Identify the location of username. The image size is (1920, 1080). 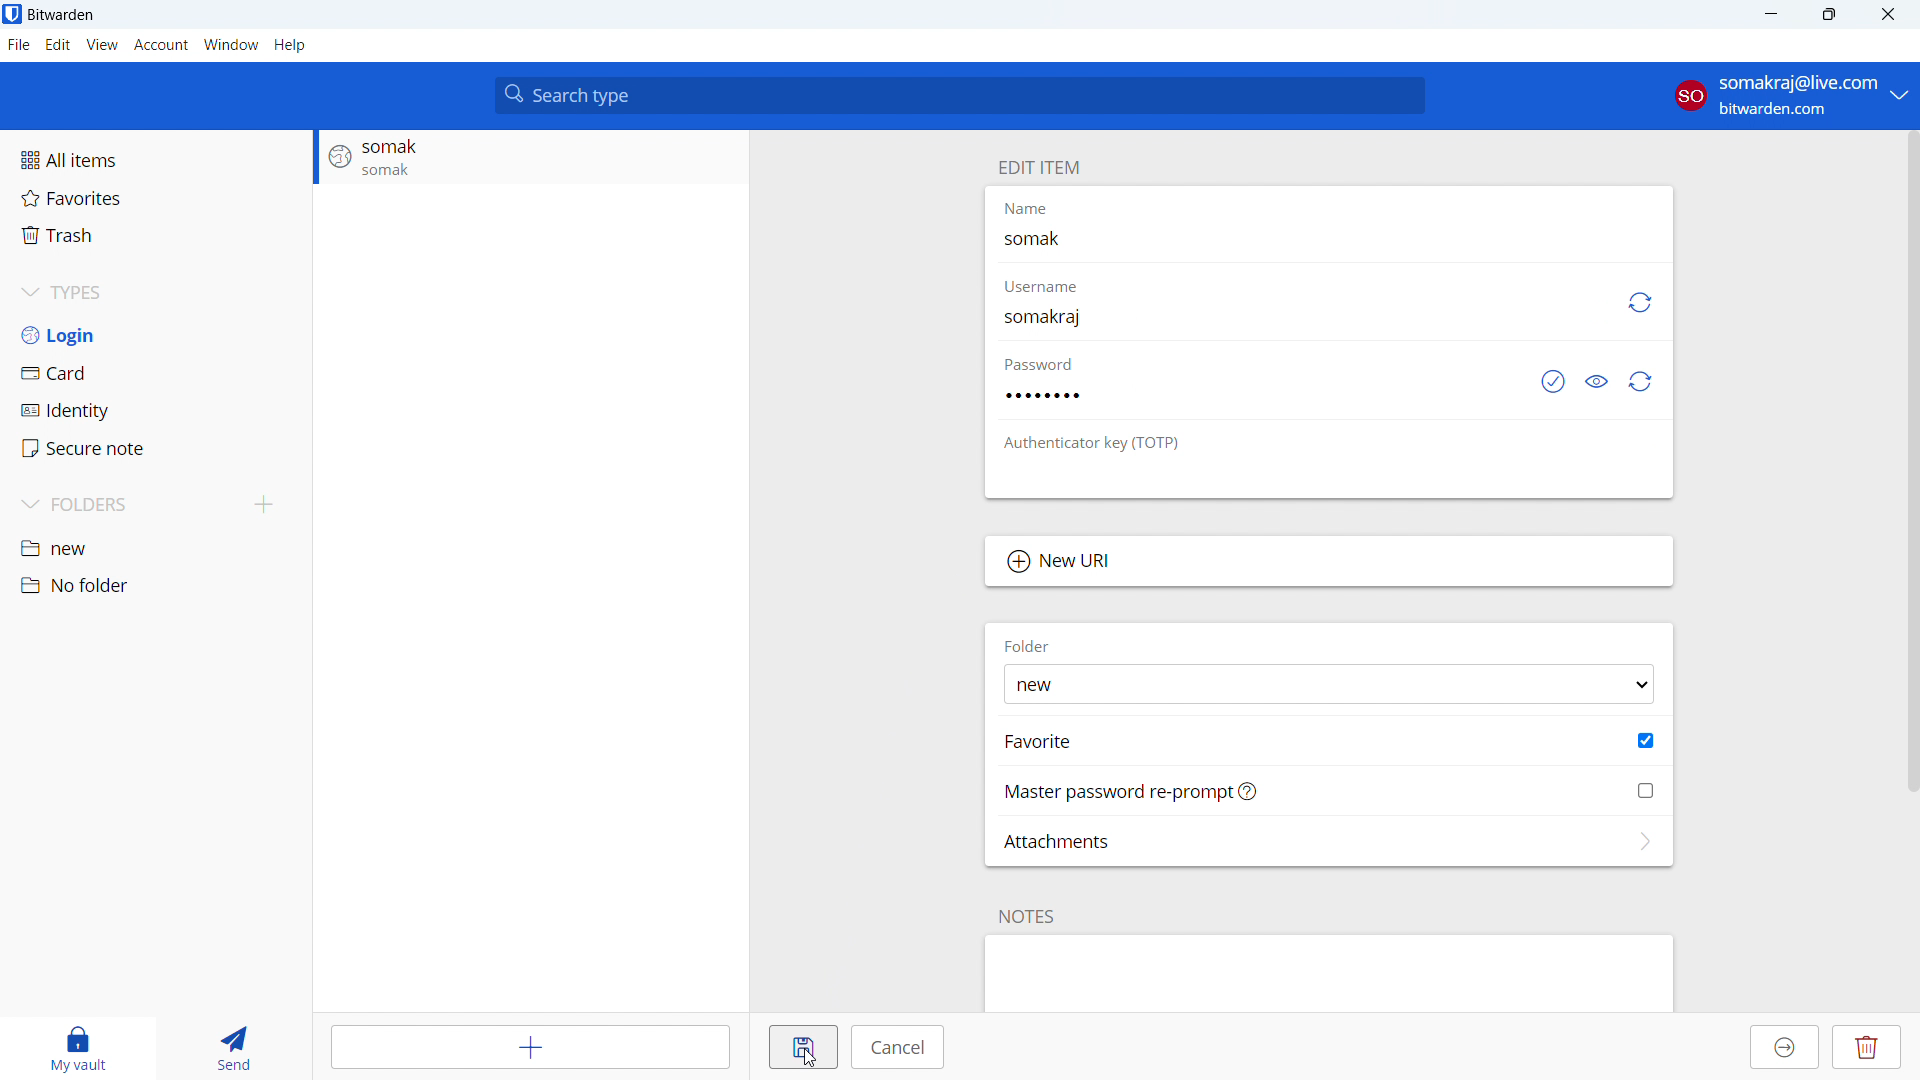
(1048, 283).